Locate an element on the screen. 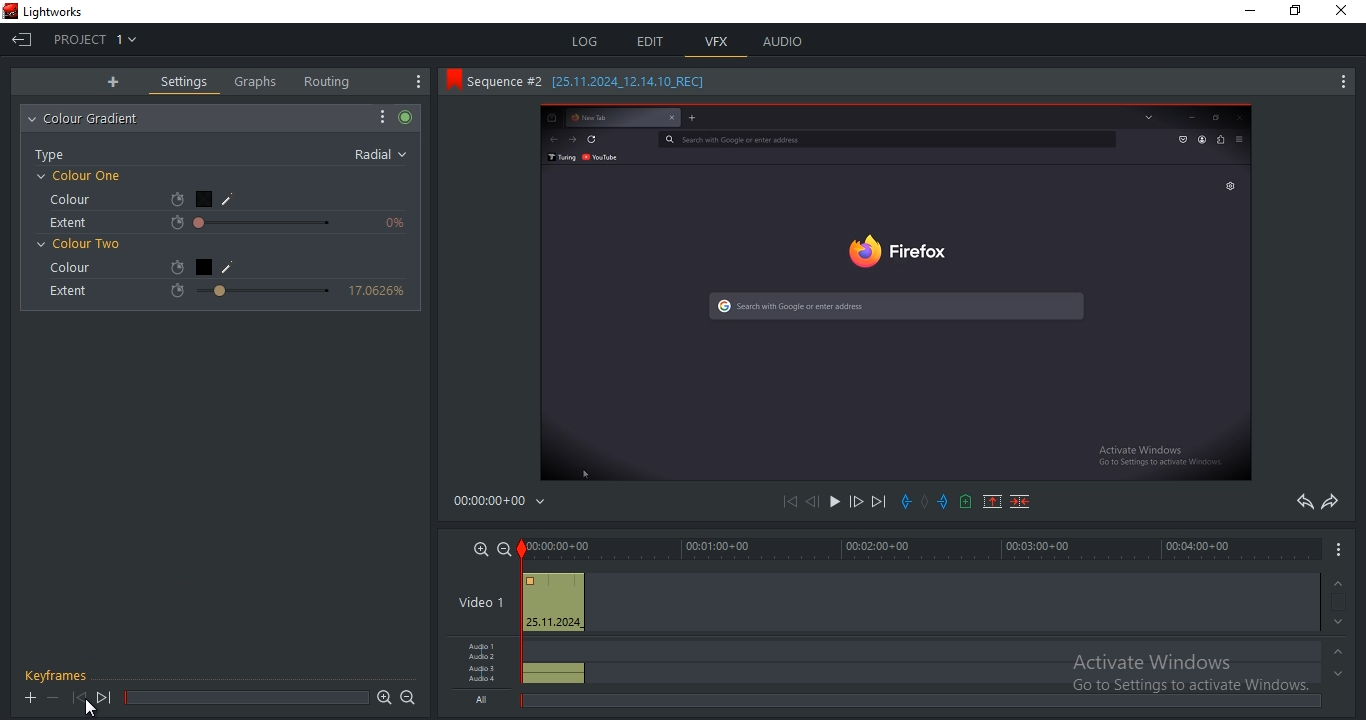  add is located at coordinates (113, 81).